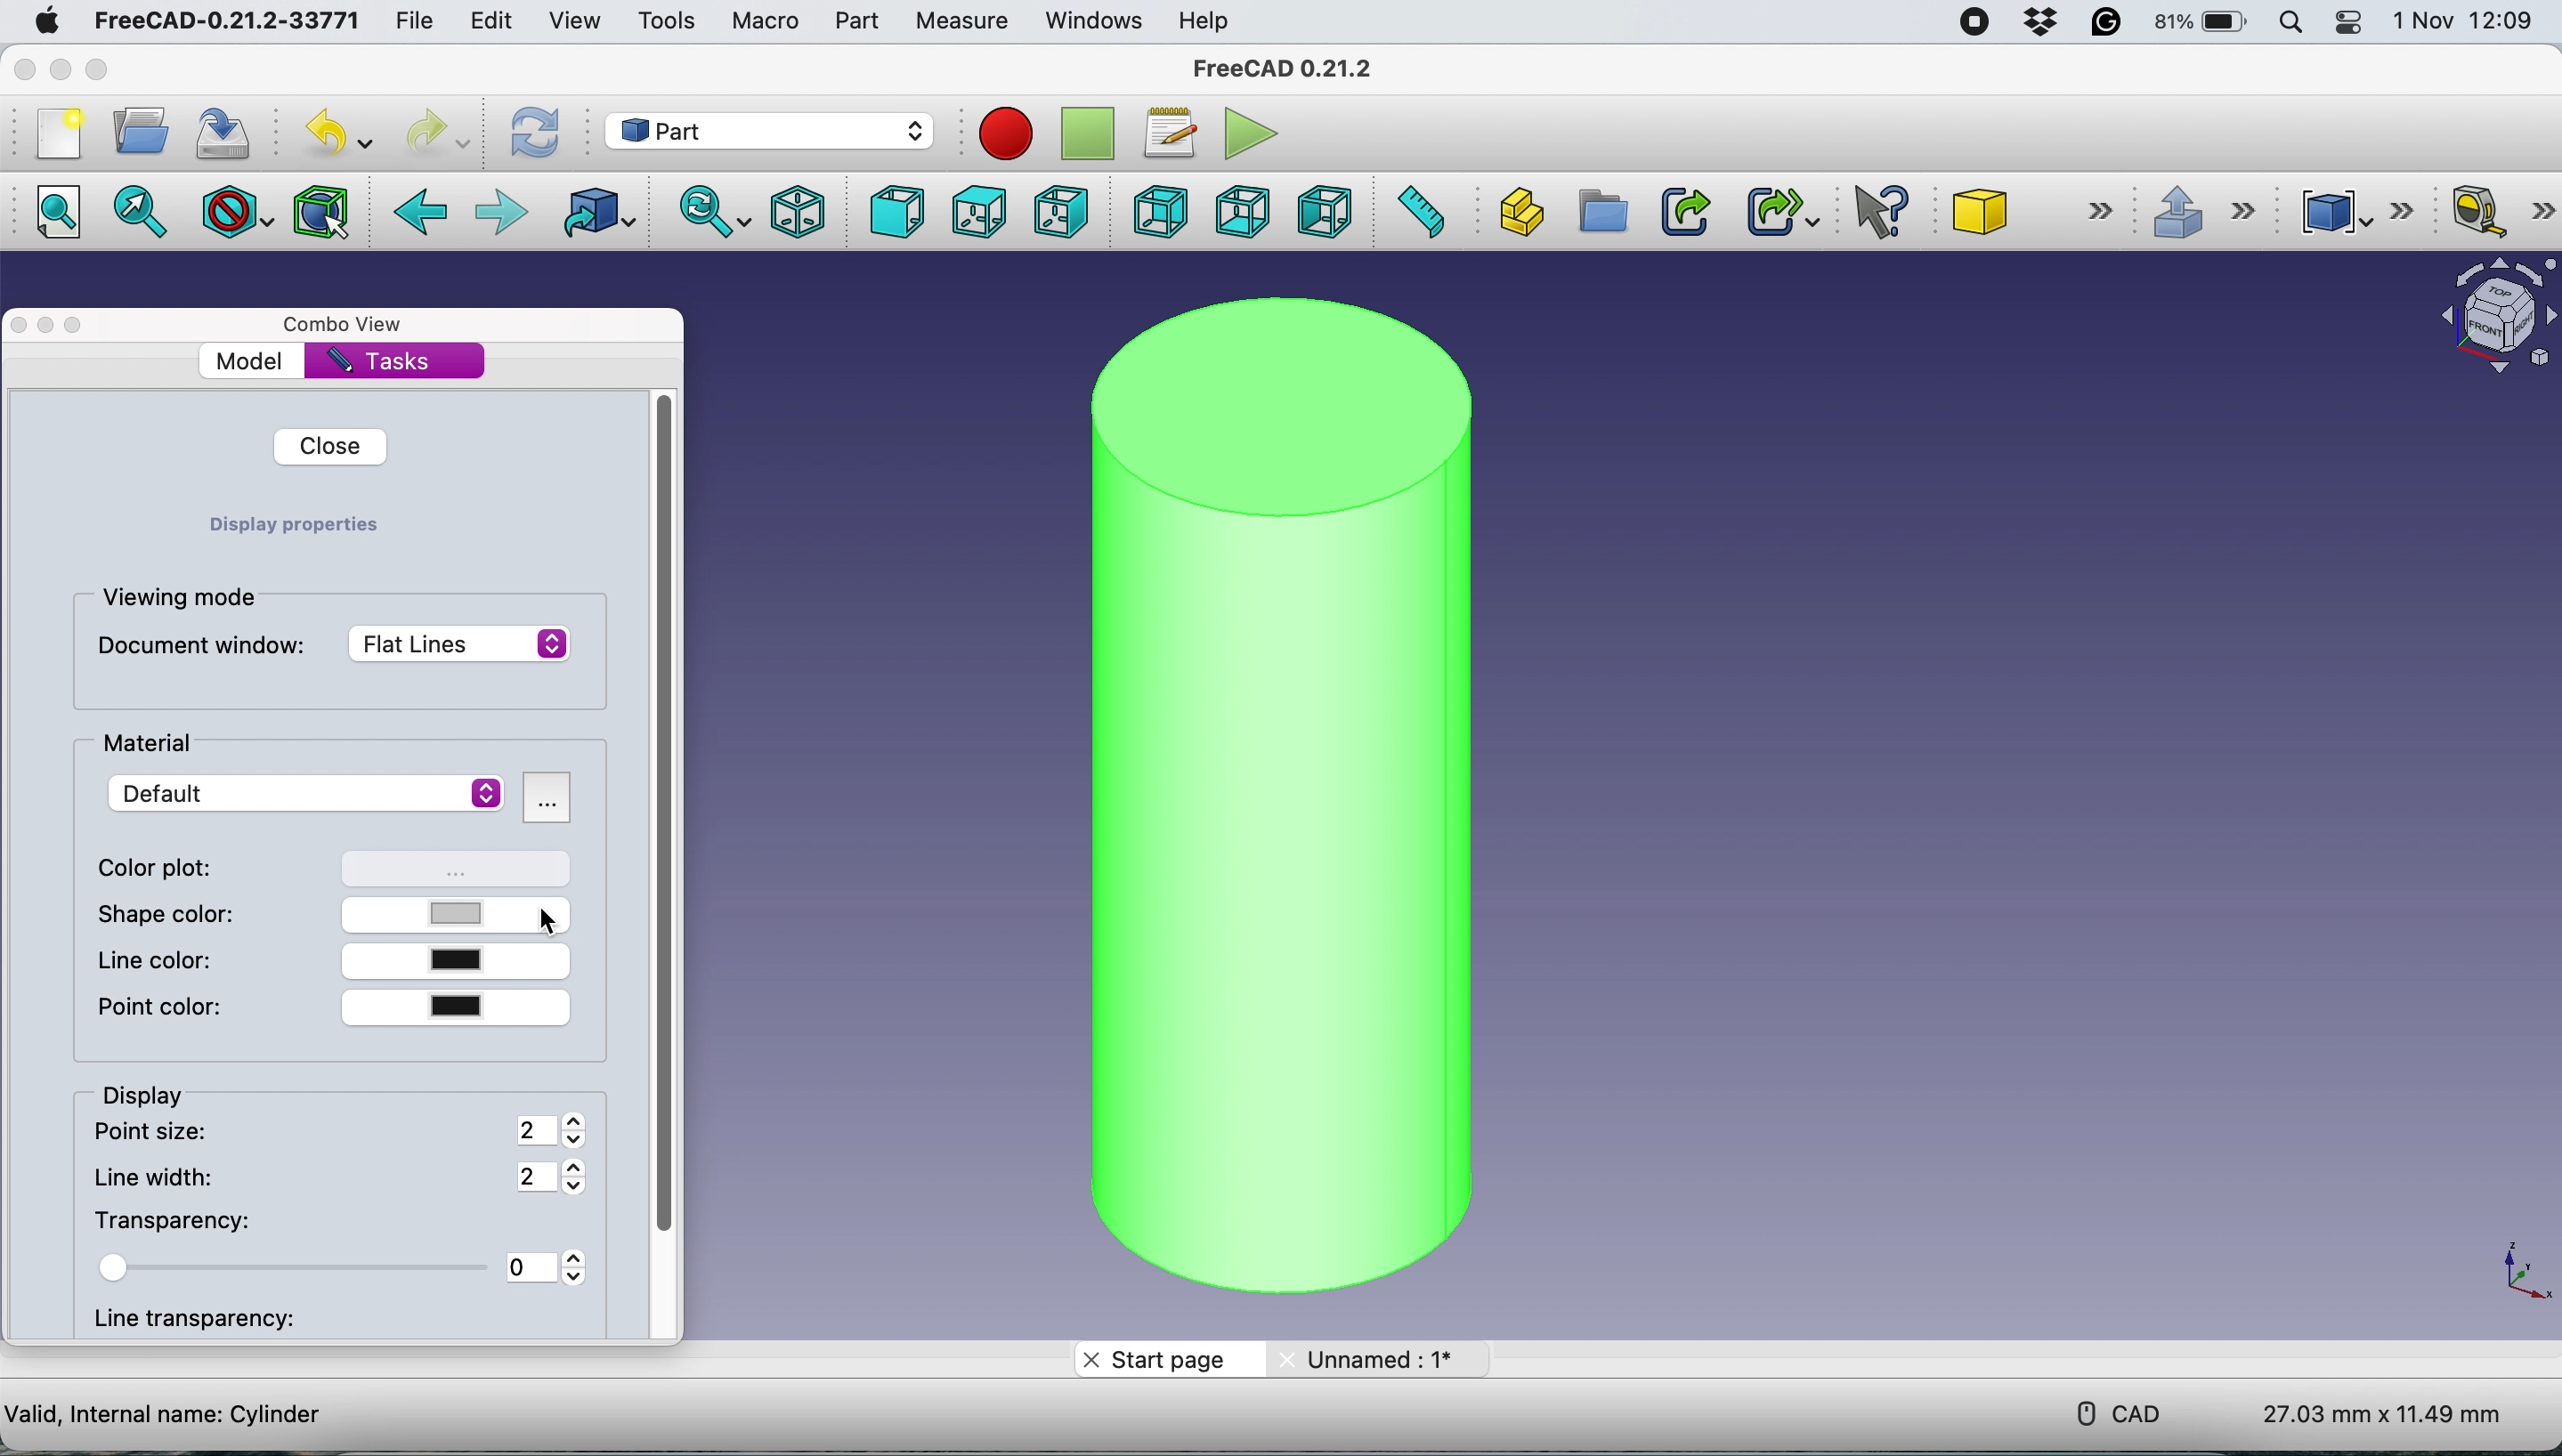 The height and width of the screenshot is (1456, 2562). I want to click on start page, so click(1163, 1361).